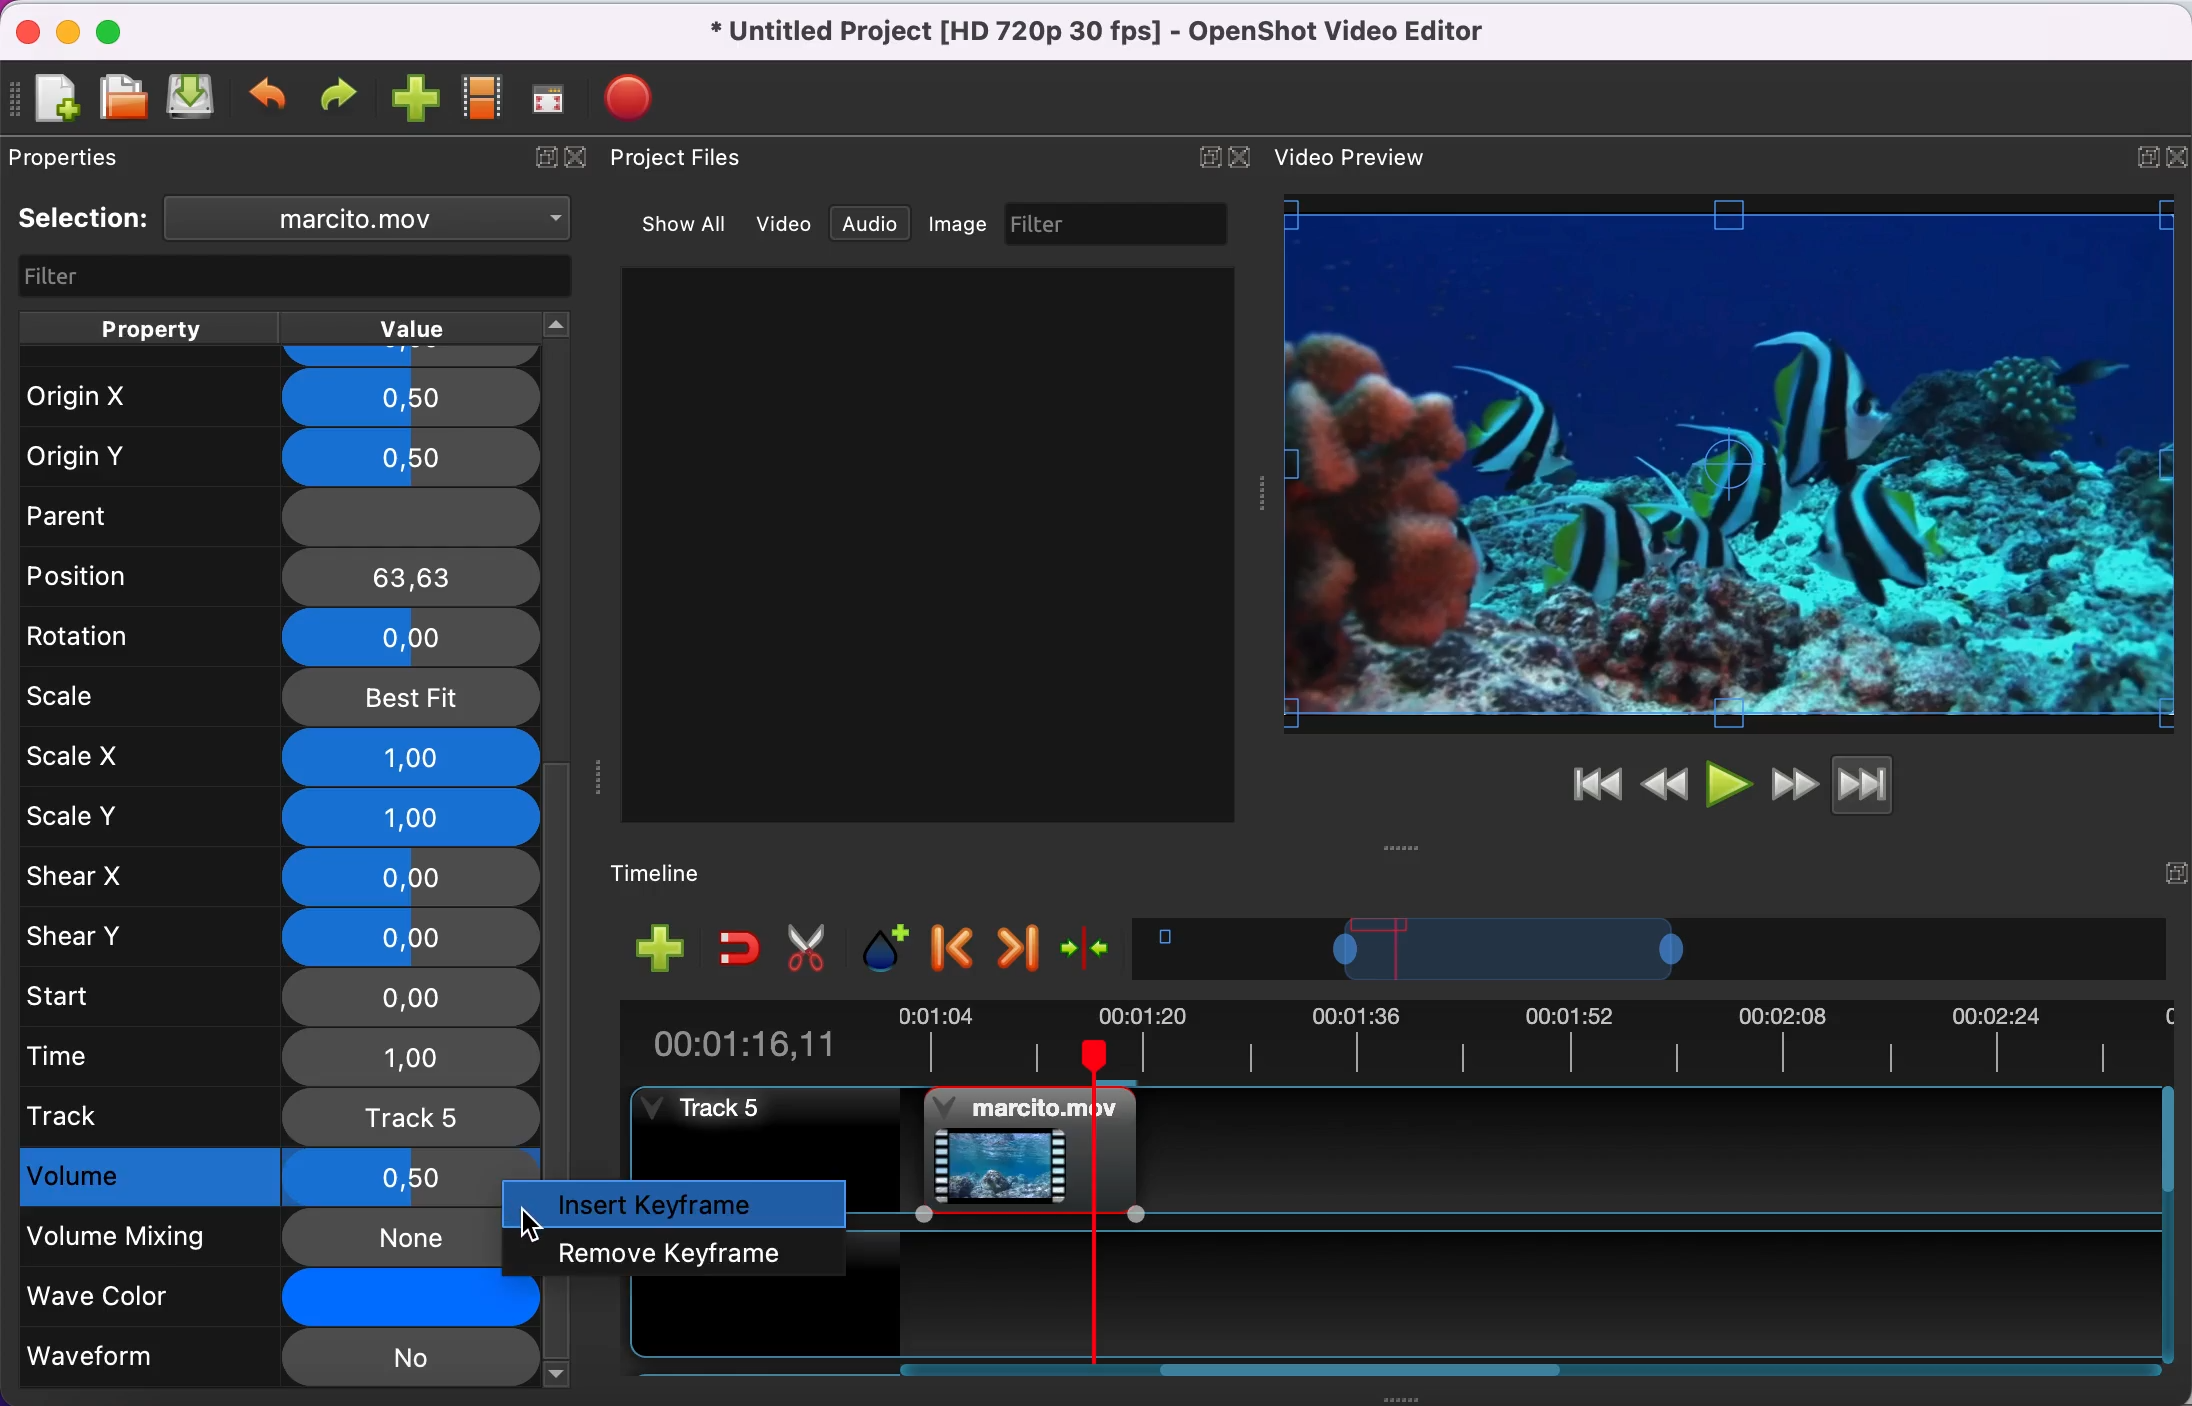 The image size is (2192, 1406). Describe the element at coordinates (677, 1251) in the screenshot. I see `remove keyframe` at that location.